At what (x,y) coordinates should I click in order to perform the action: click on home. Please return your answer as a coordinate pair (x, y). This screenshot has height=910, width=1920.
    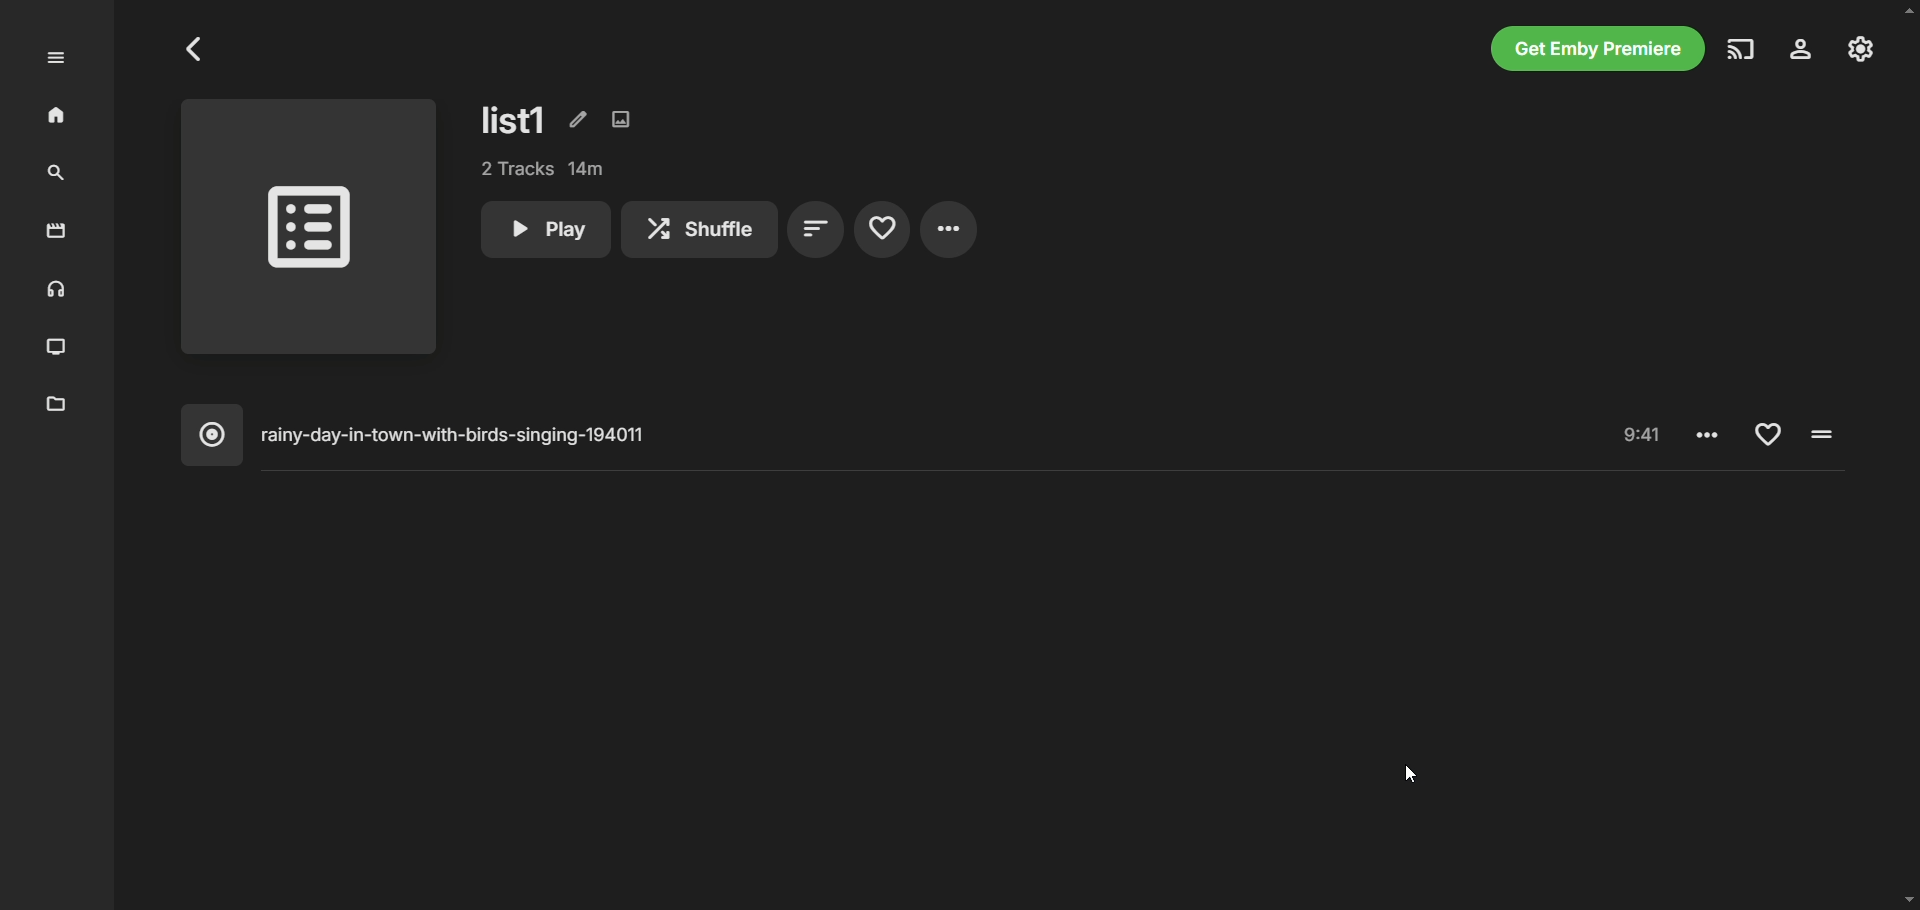
    Looking at the image, I should click on (58, 116).